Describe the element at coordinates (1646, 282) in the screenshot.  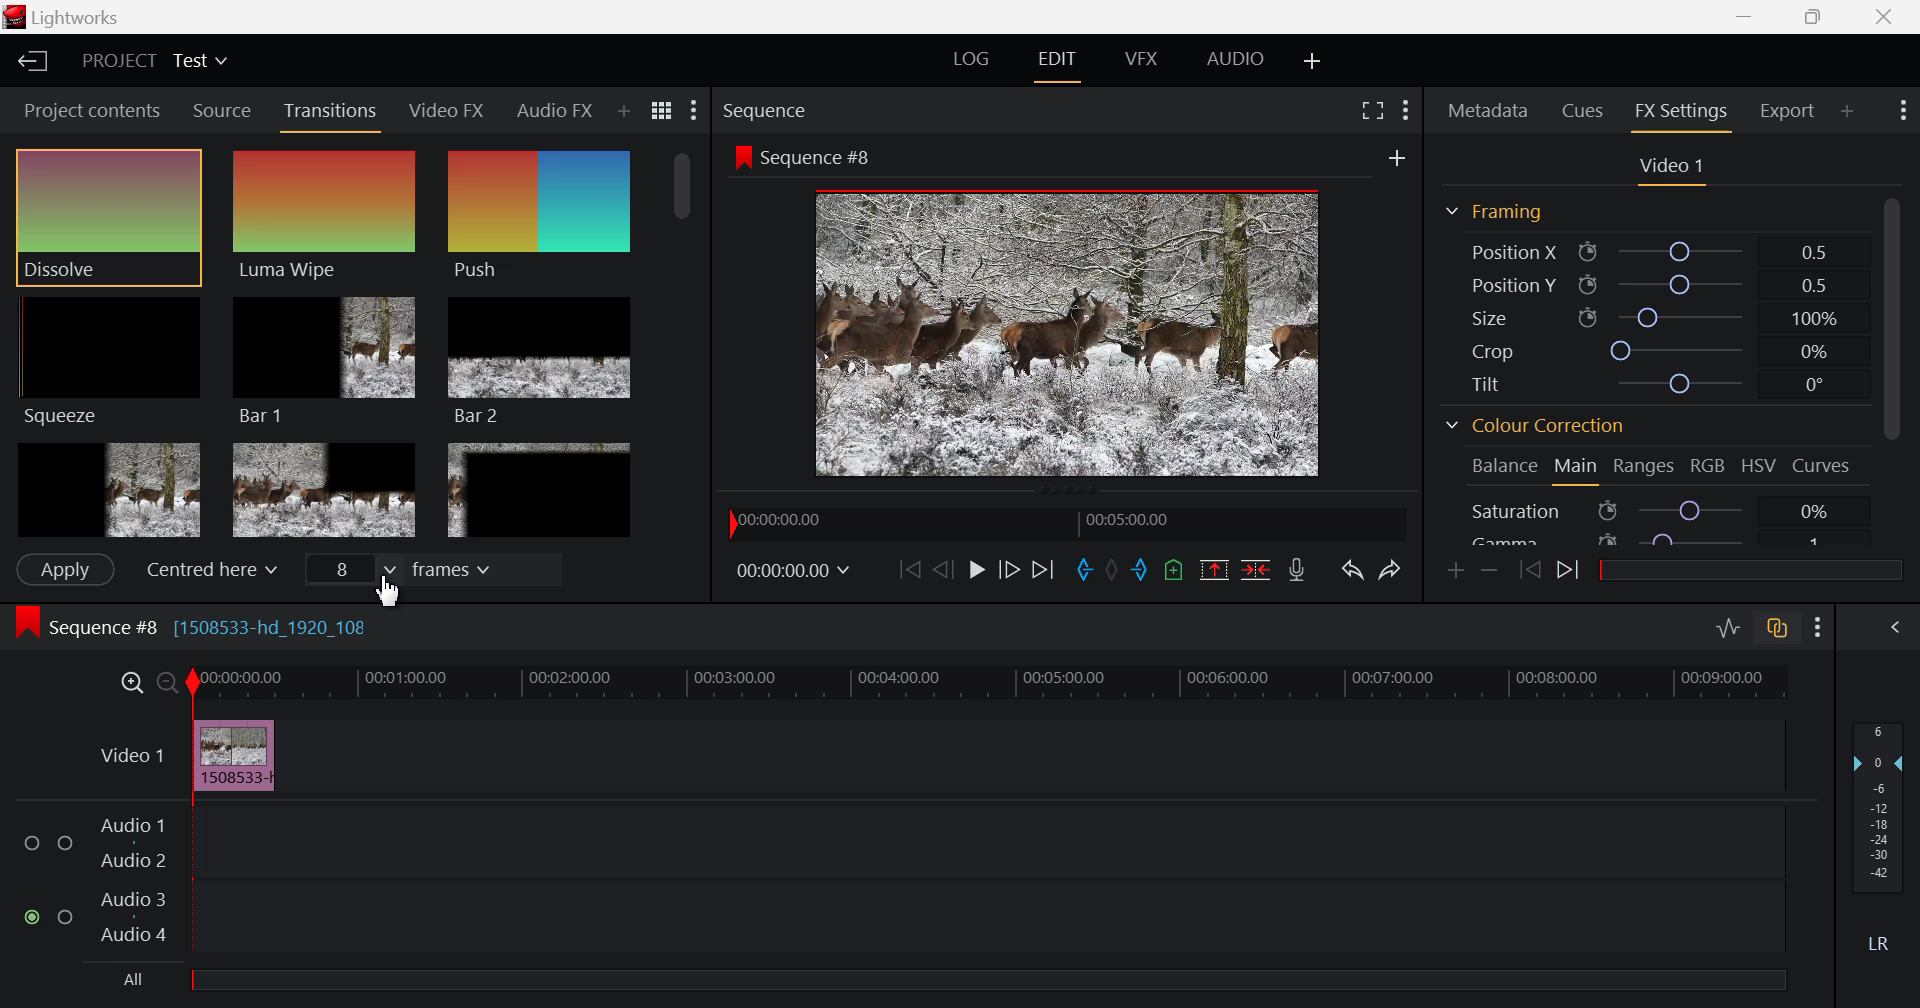
I see `Position Y` at that location.